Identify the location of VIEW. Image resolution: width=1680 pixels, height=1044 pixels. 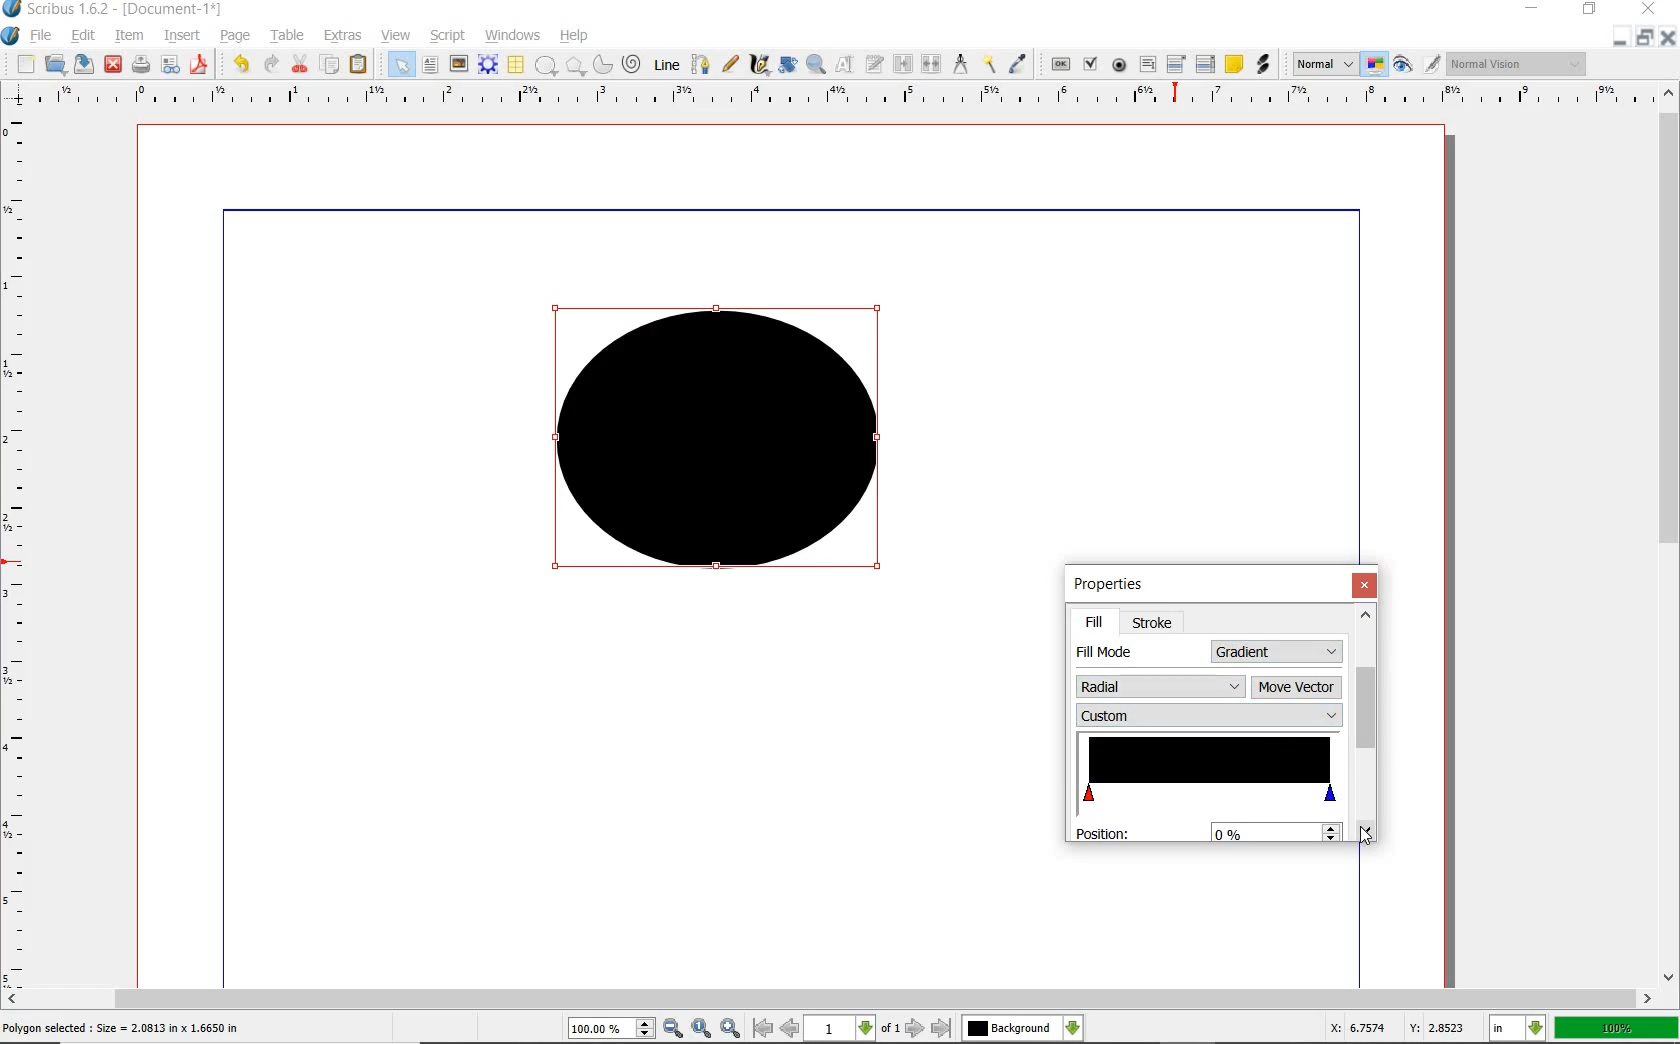
(396, 34).